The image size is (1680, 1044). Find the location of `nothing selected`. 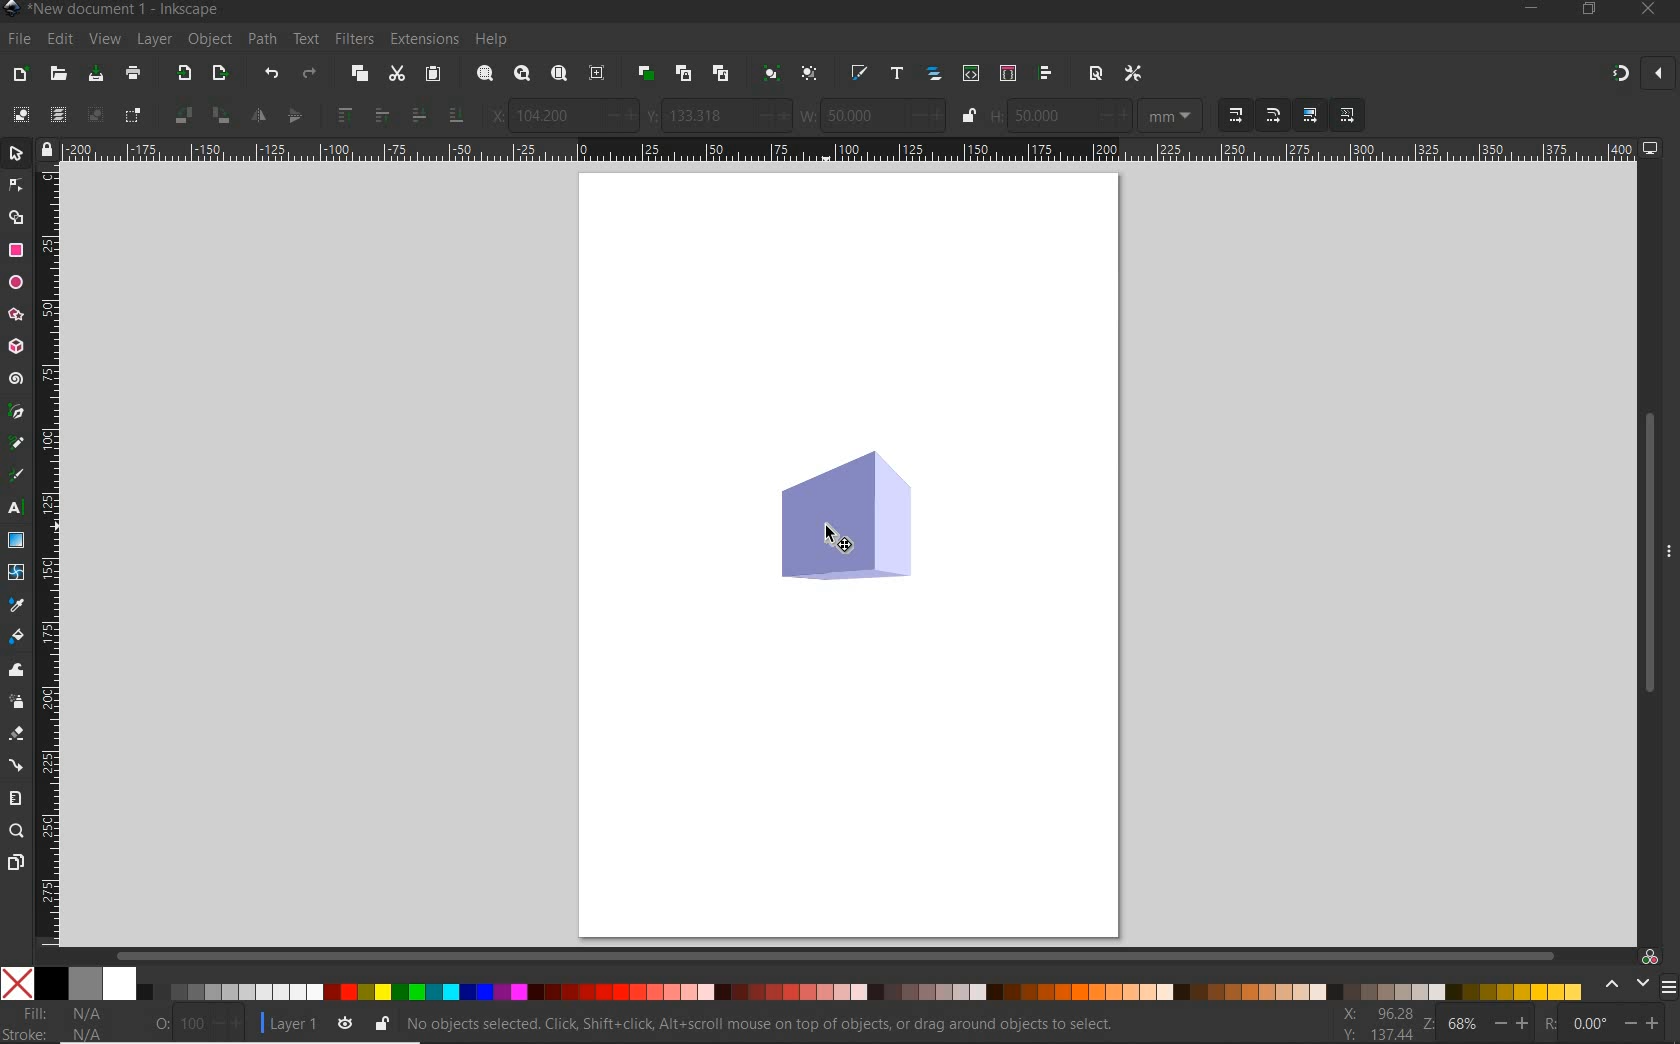

nothing selected is located at coordinates (157, 1024).